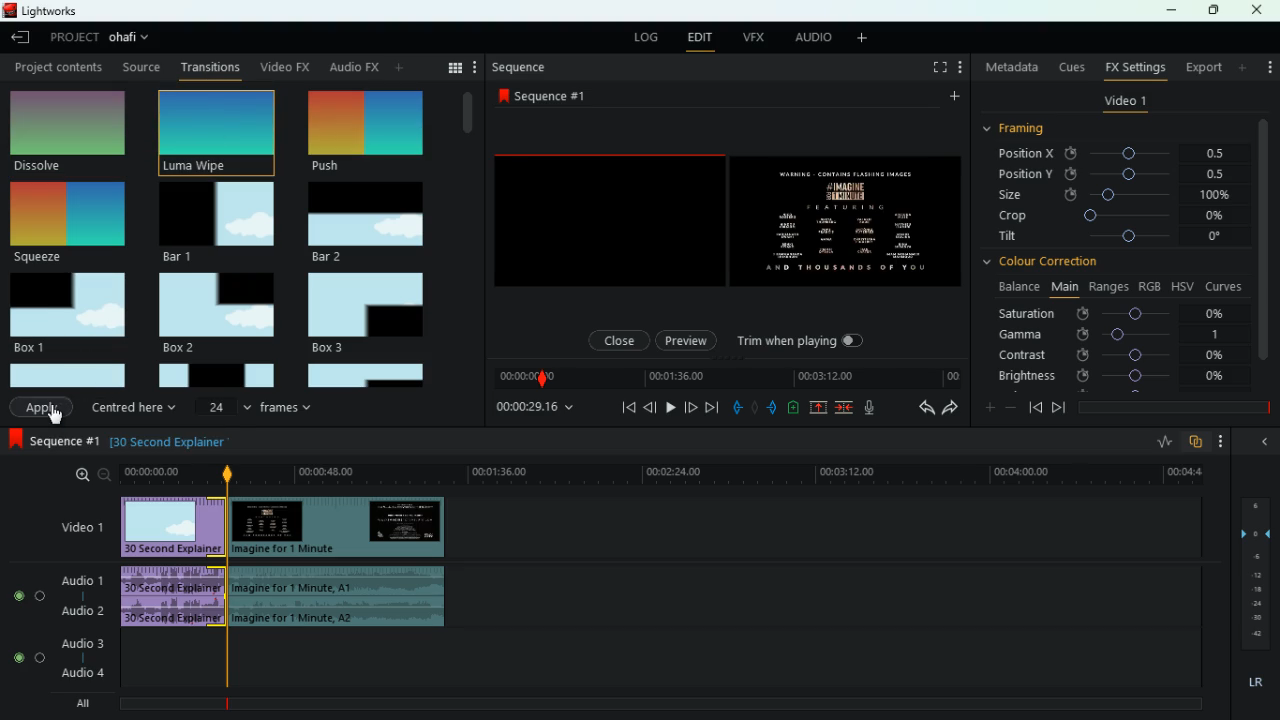  I want to click on time frame, so click(1174, 408).